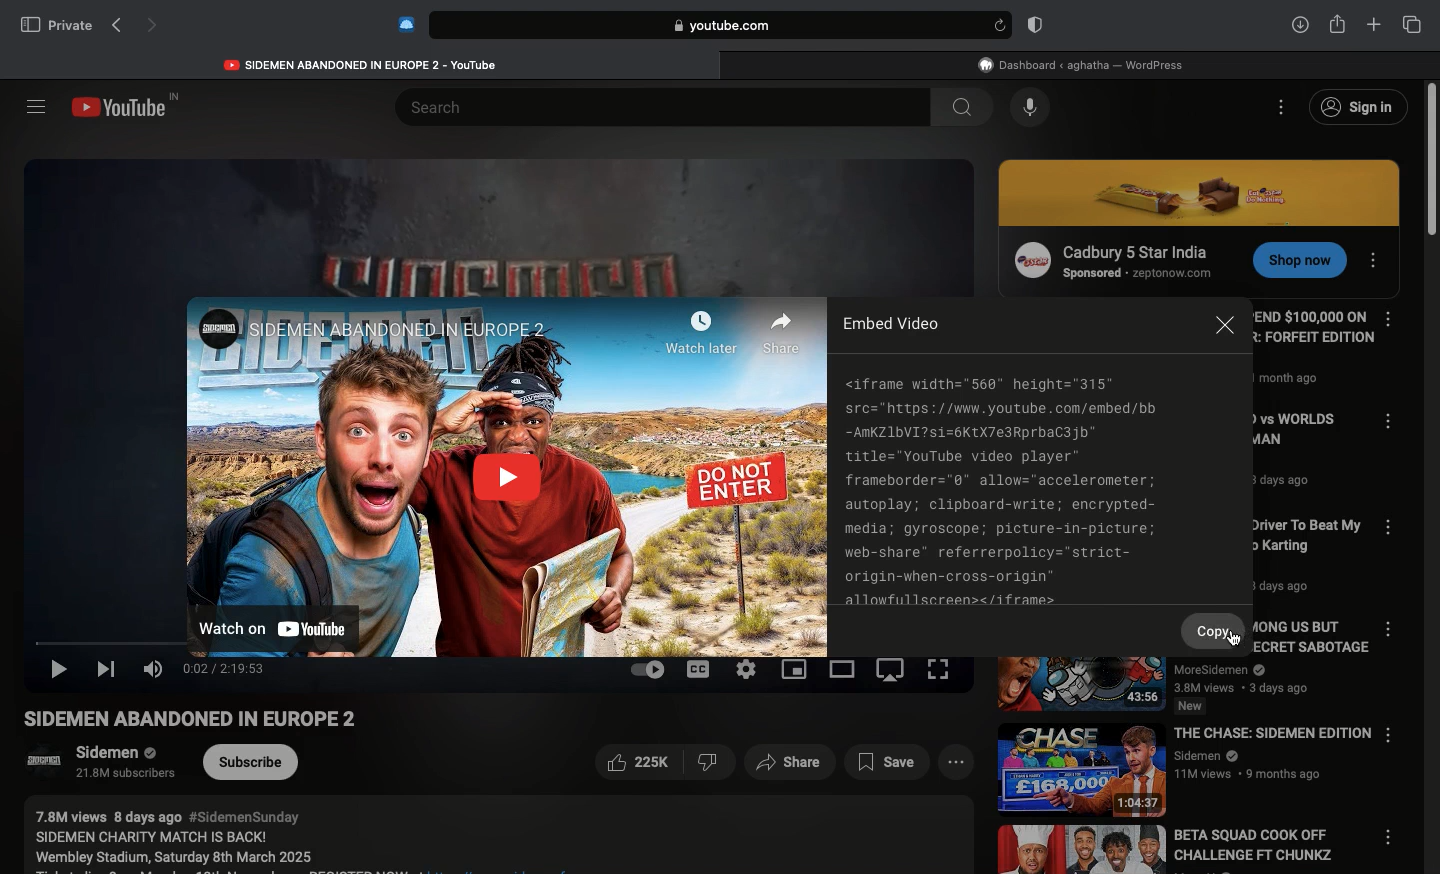 The height and width of the screenshot is (874, 1440). Describe the element at coordinates (700, 669) in the screenshot. I see `Subtitles` at that location.